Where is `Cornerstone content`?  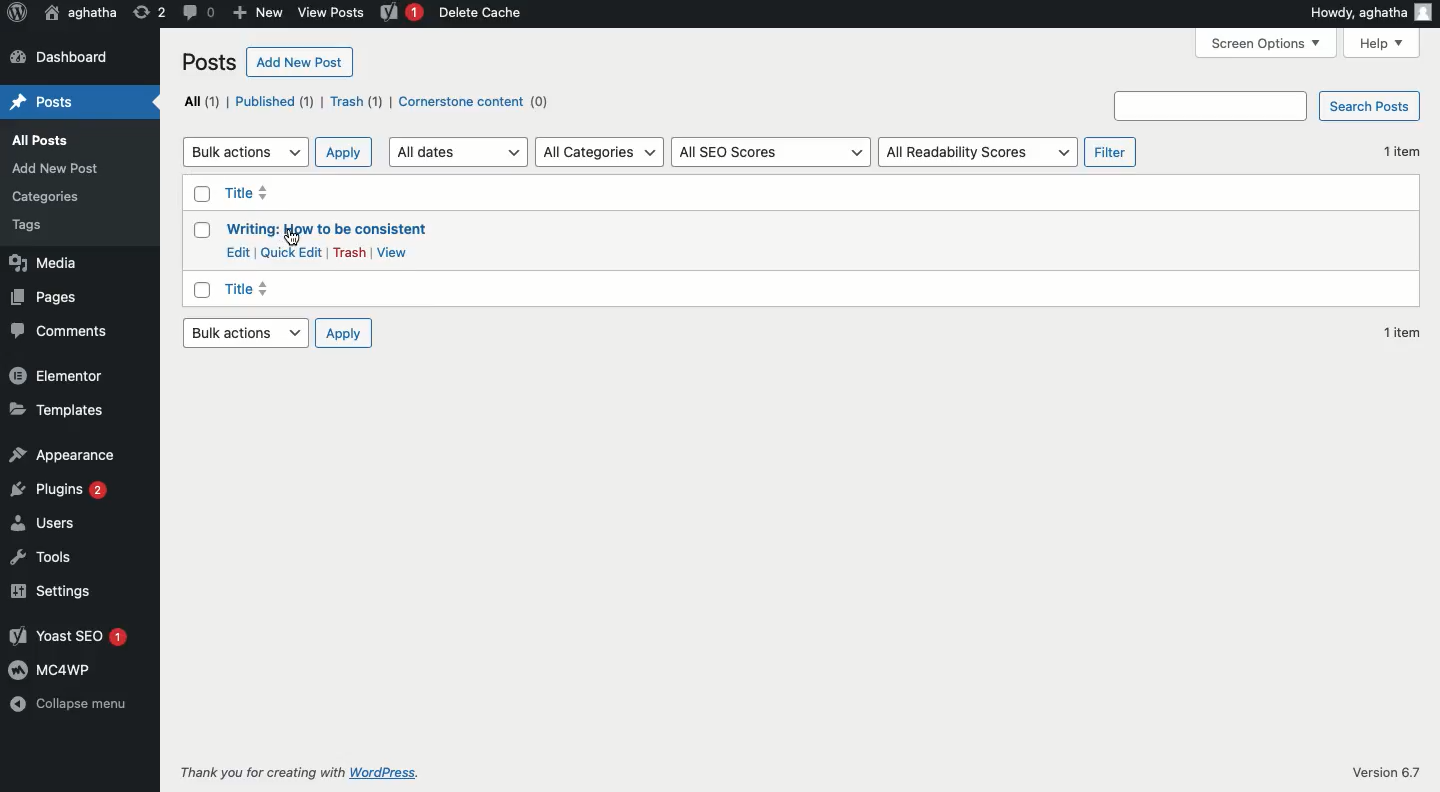
Cornerstone content is located at coordinates (473, 102).